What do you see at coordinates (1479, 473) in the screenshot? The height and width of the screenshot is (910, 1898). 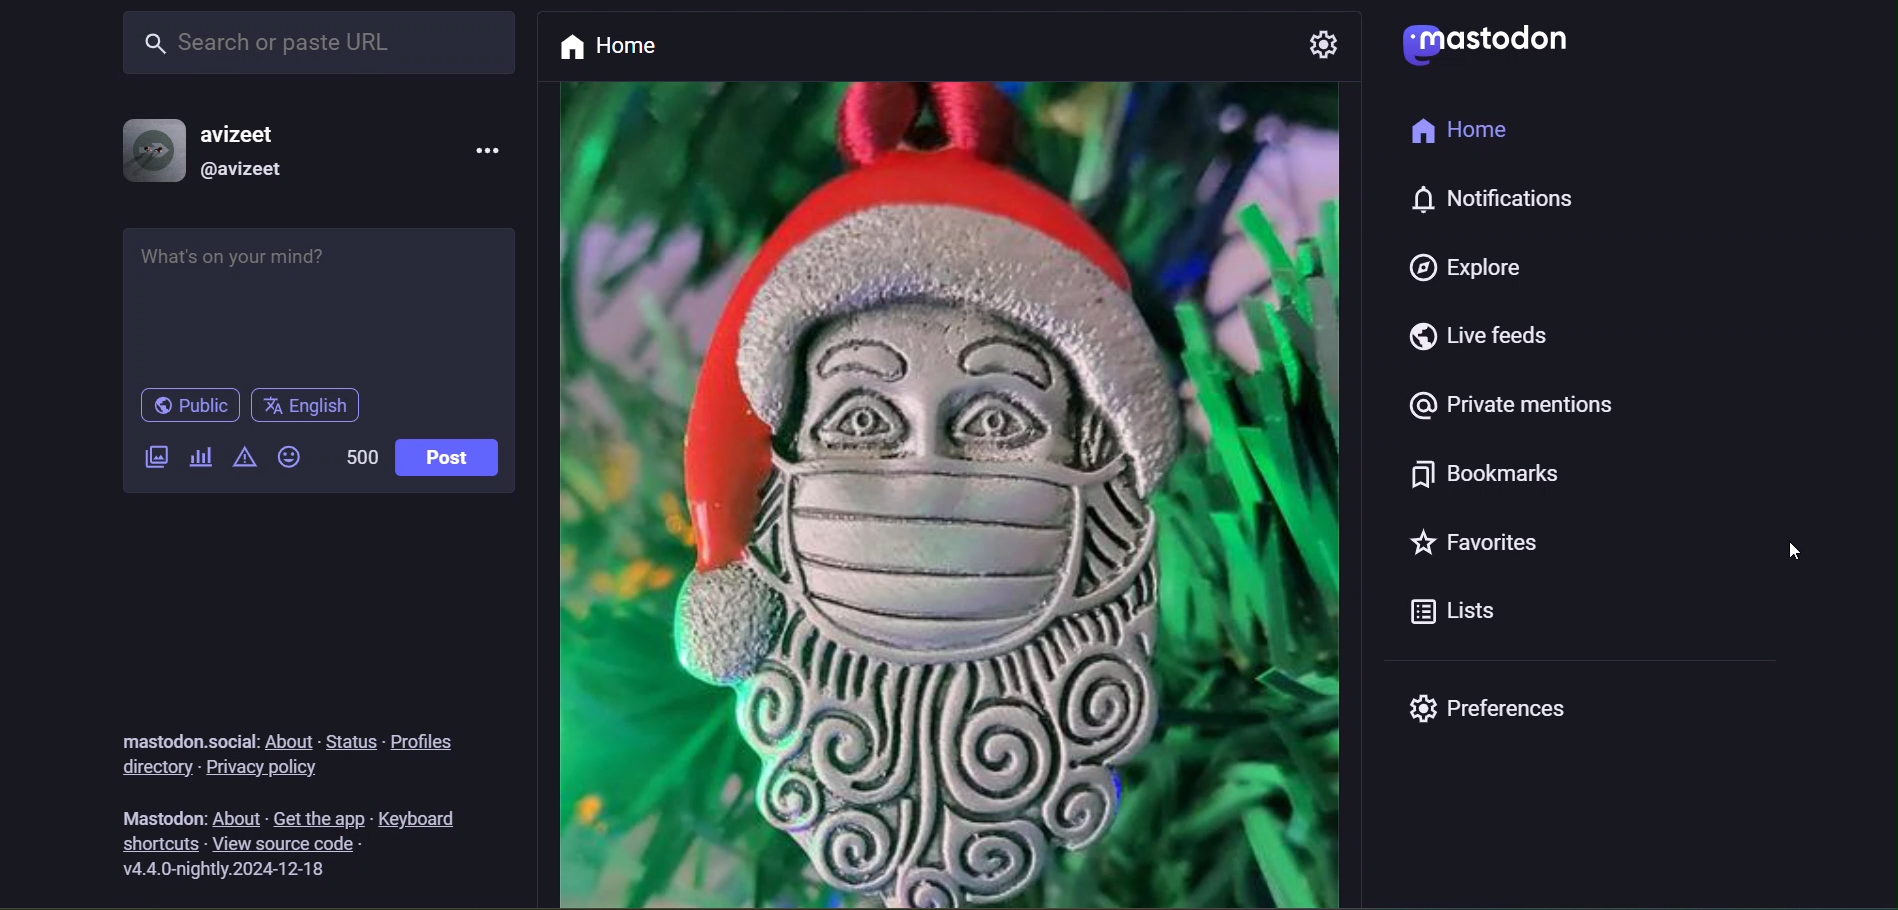 I see `bookmarks` at bounding box center [1479, 473].